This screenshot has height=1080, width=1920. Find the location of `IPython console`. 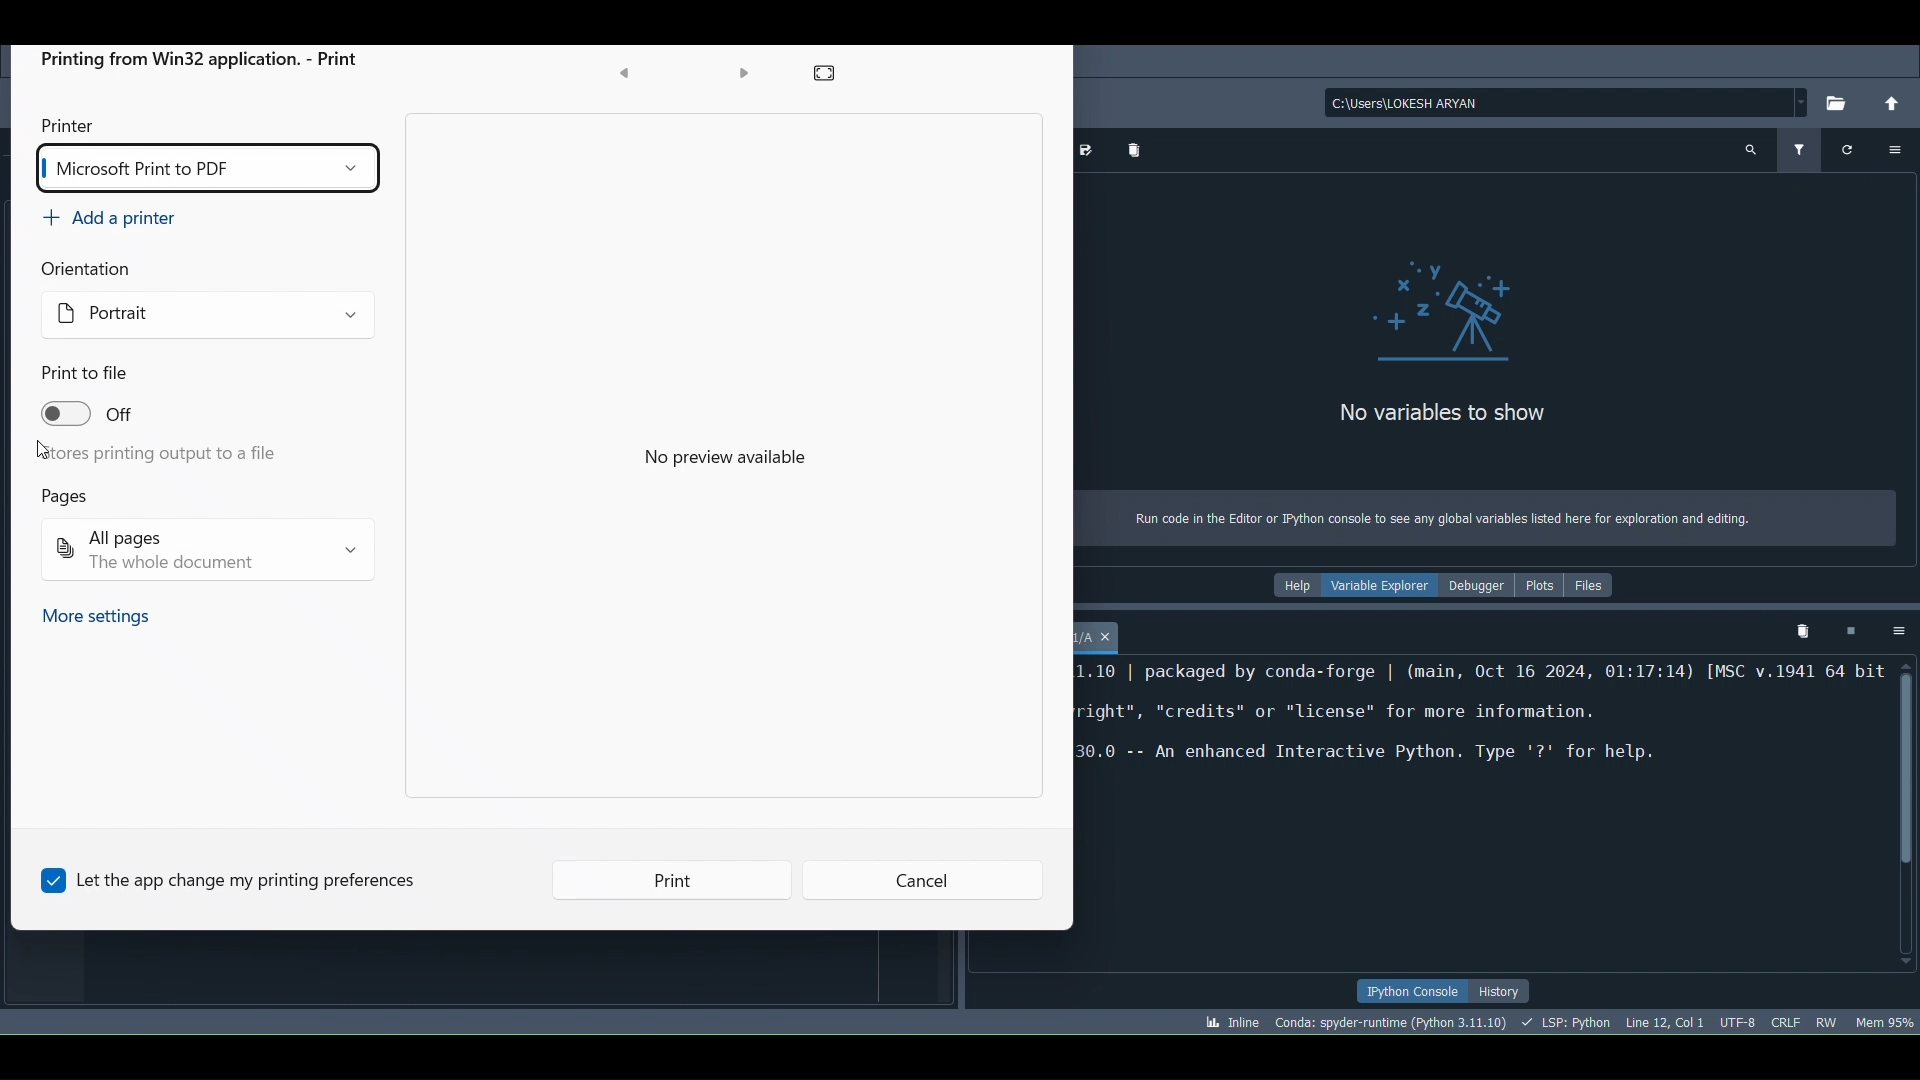

IPython console is located at coordinates (1405, 991).